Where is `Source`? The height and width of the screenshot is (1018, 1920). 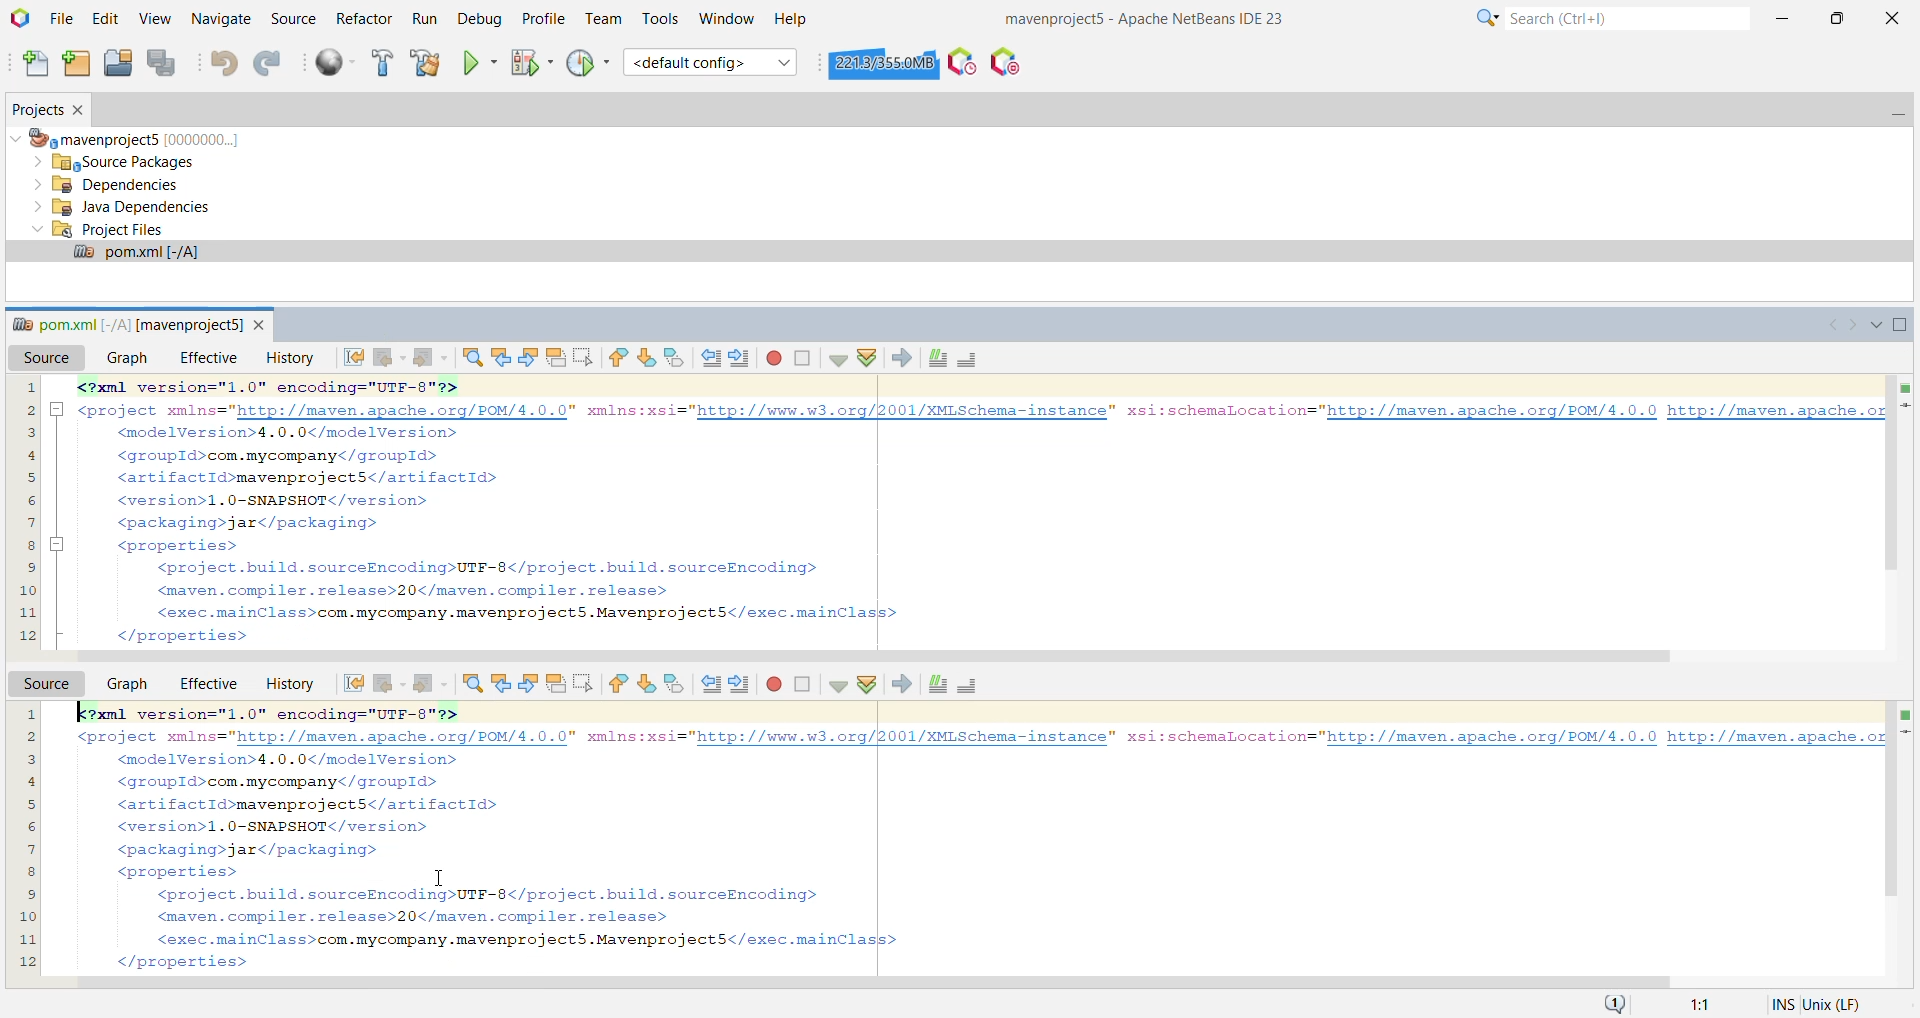
Source is located at coordinates (42, 358).